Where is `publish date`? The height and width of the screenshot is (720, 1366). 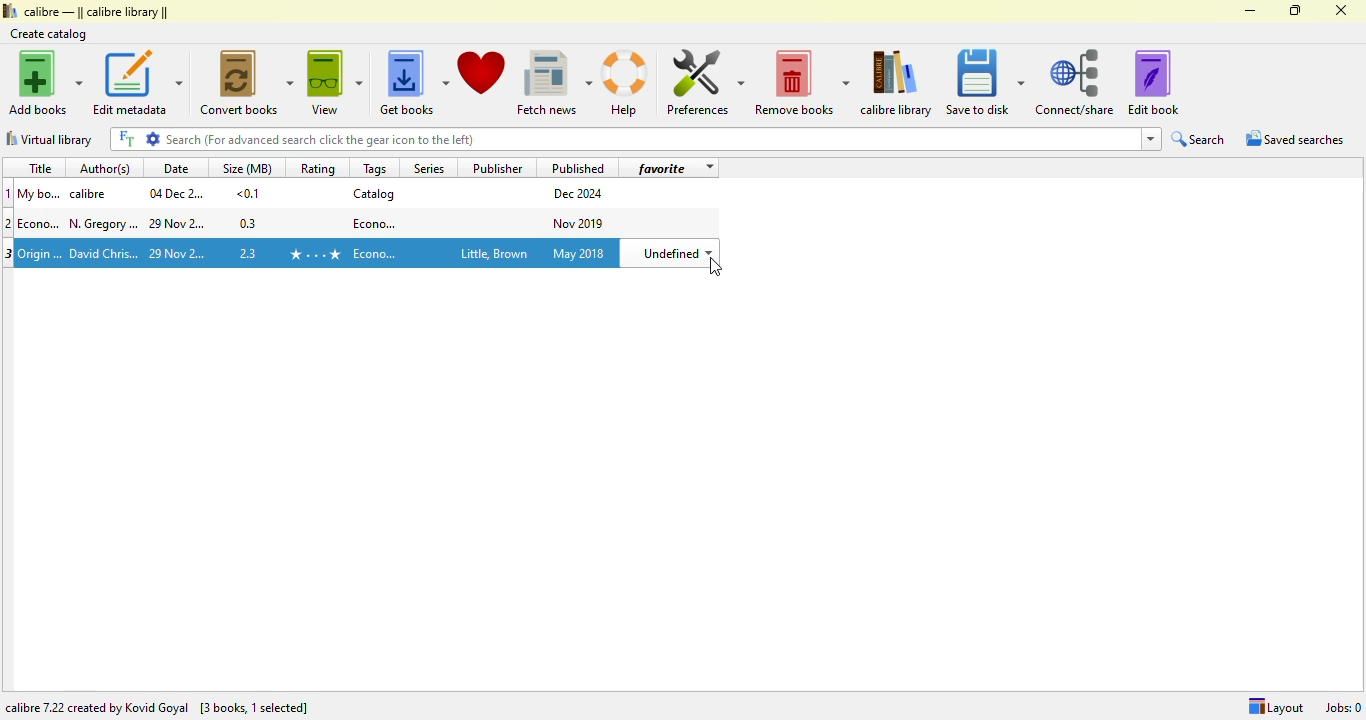
publish date is located at coordinates (580, 222).